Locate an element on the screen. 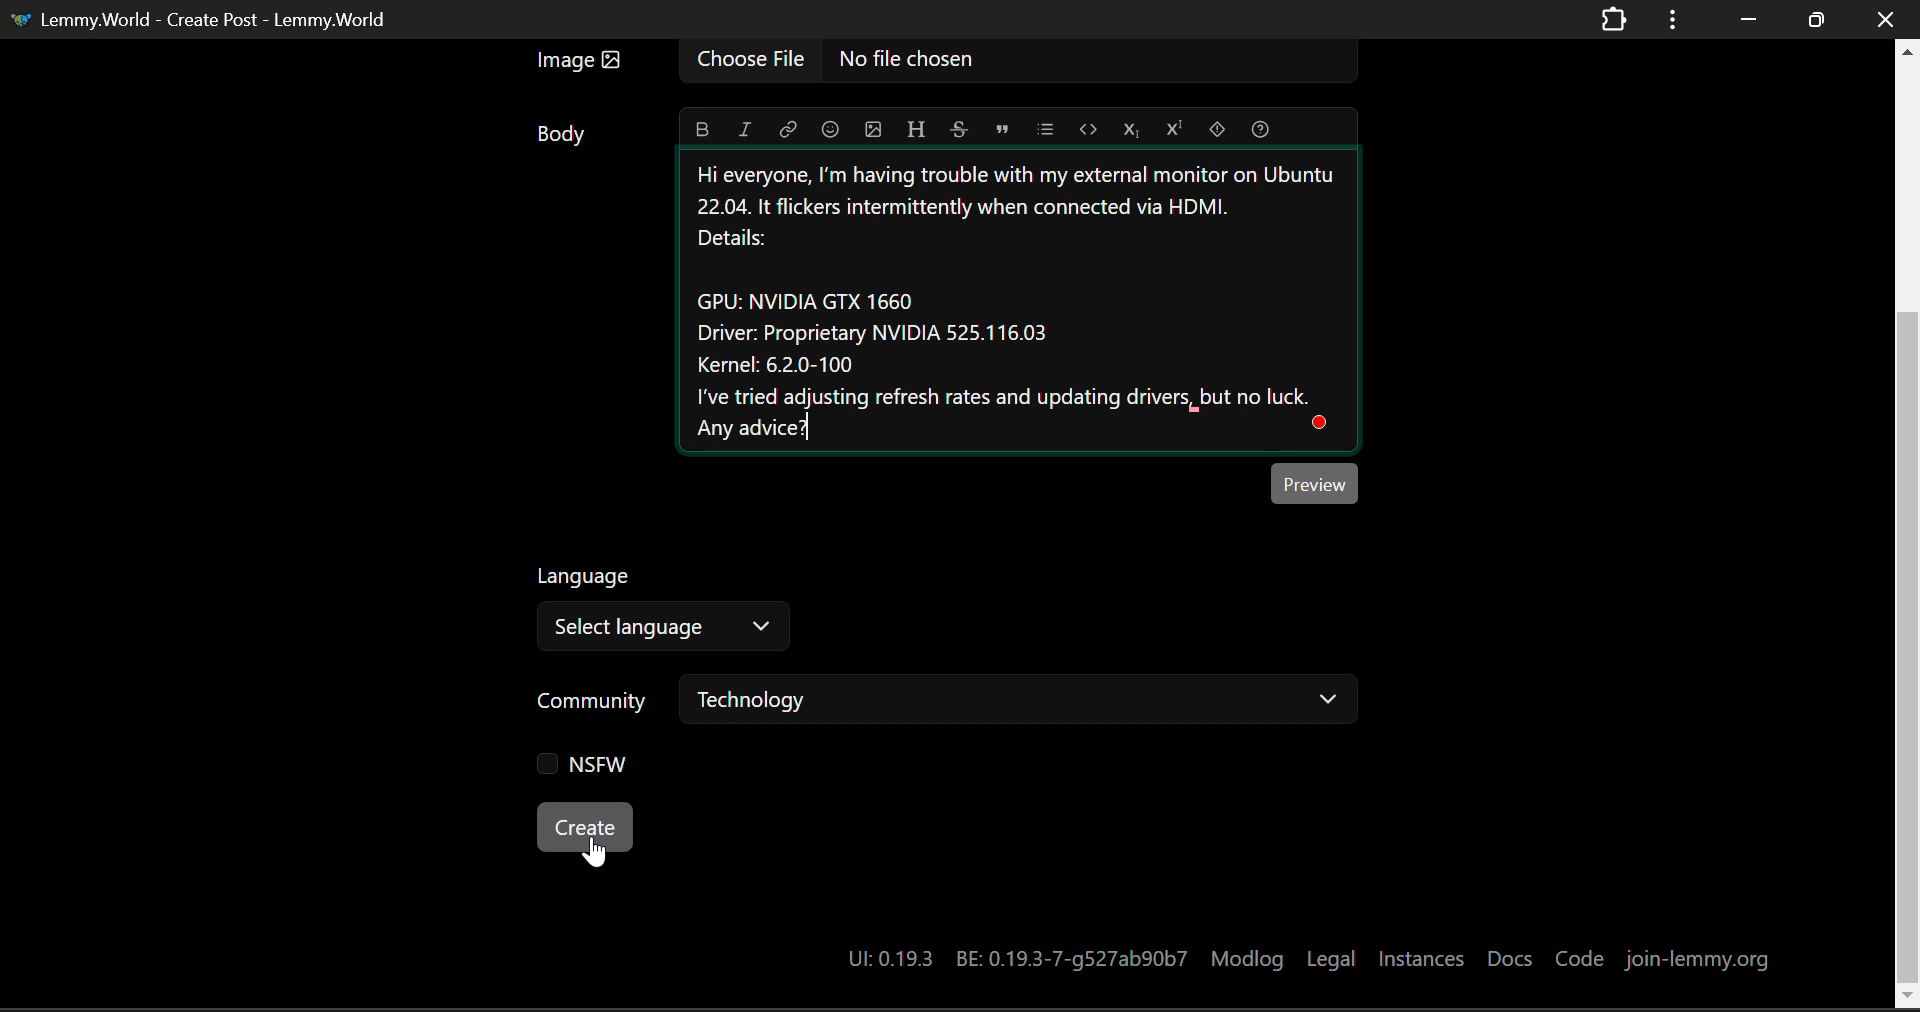  Insert Picture is located at coordinates (871, 126).